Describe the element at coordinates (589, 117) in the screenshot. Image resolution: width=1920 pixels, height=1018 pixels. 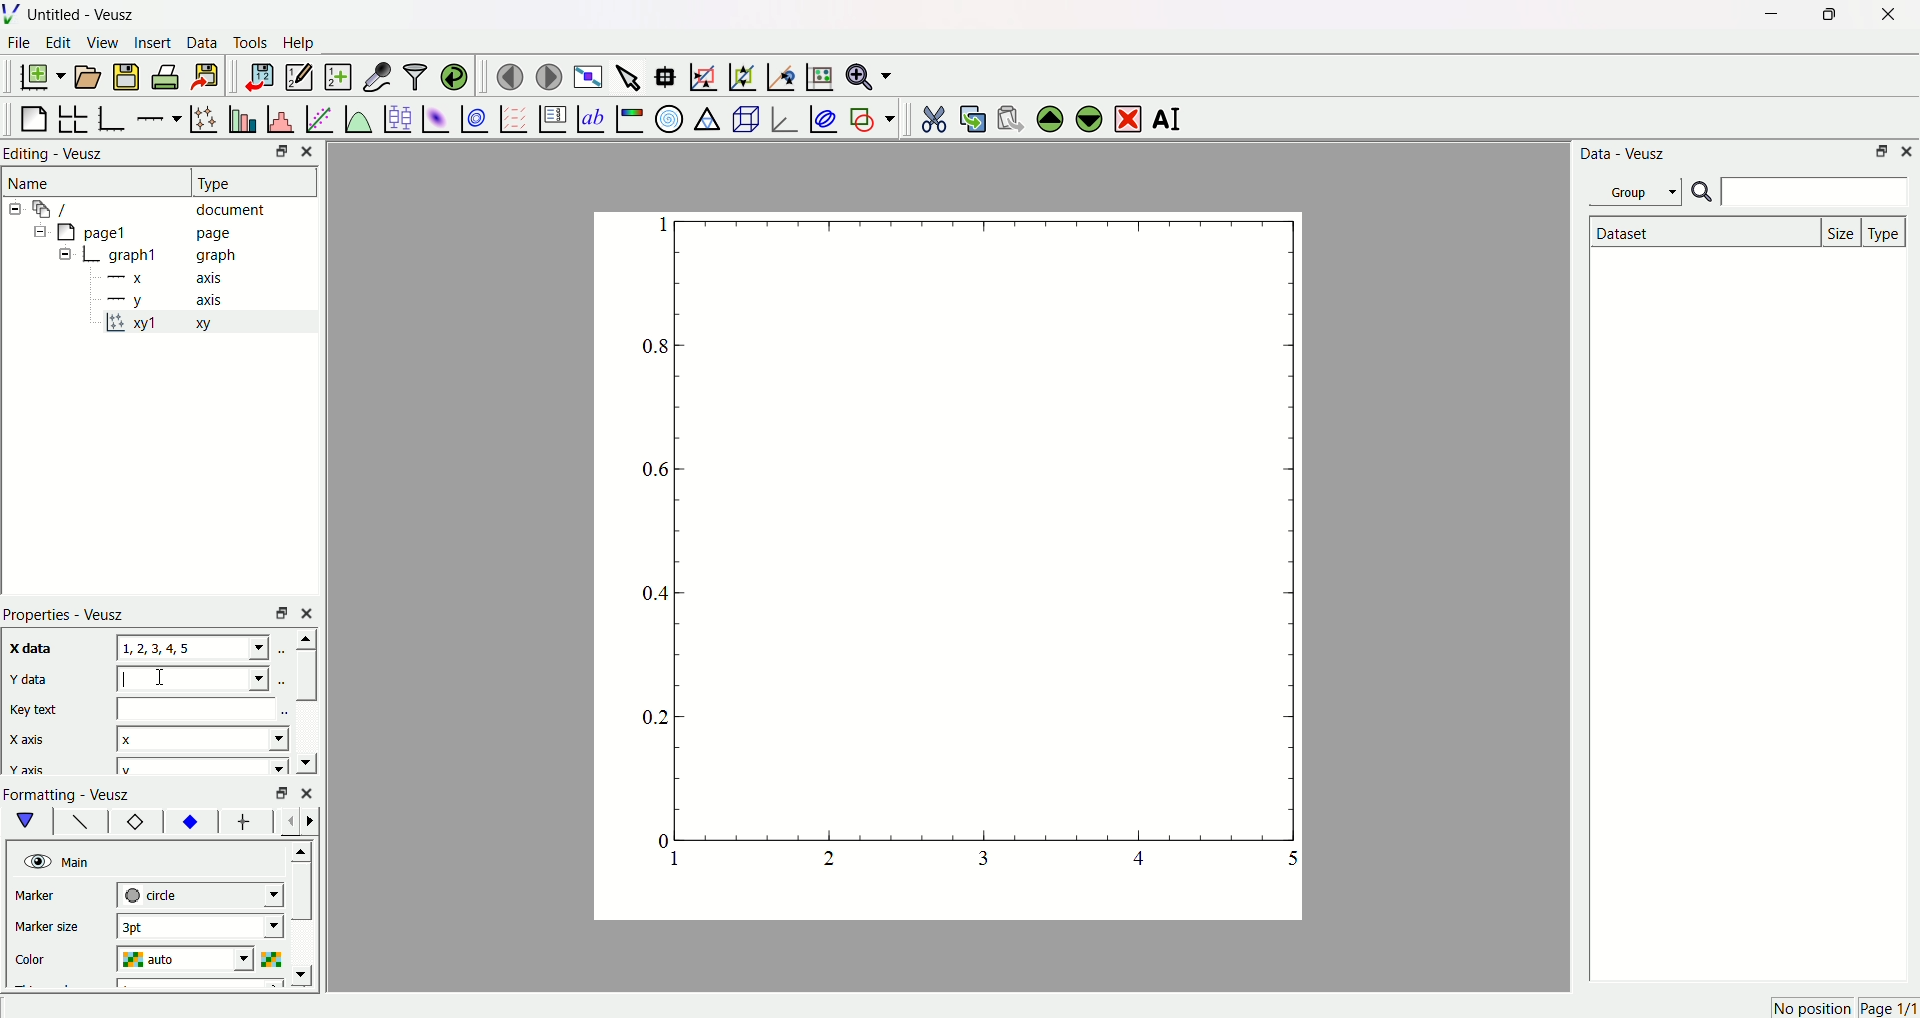
I see `text label` at that location.